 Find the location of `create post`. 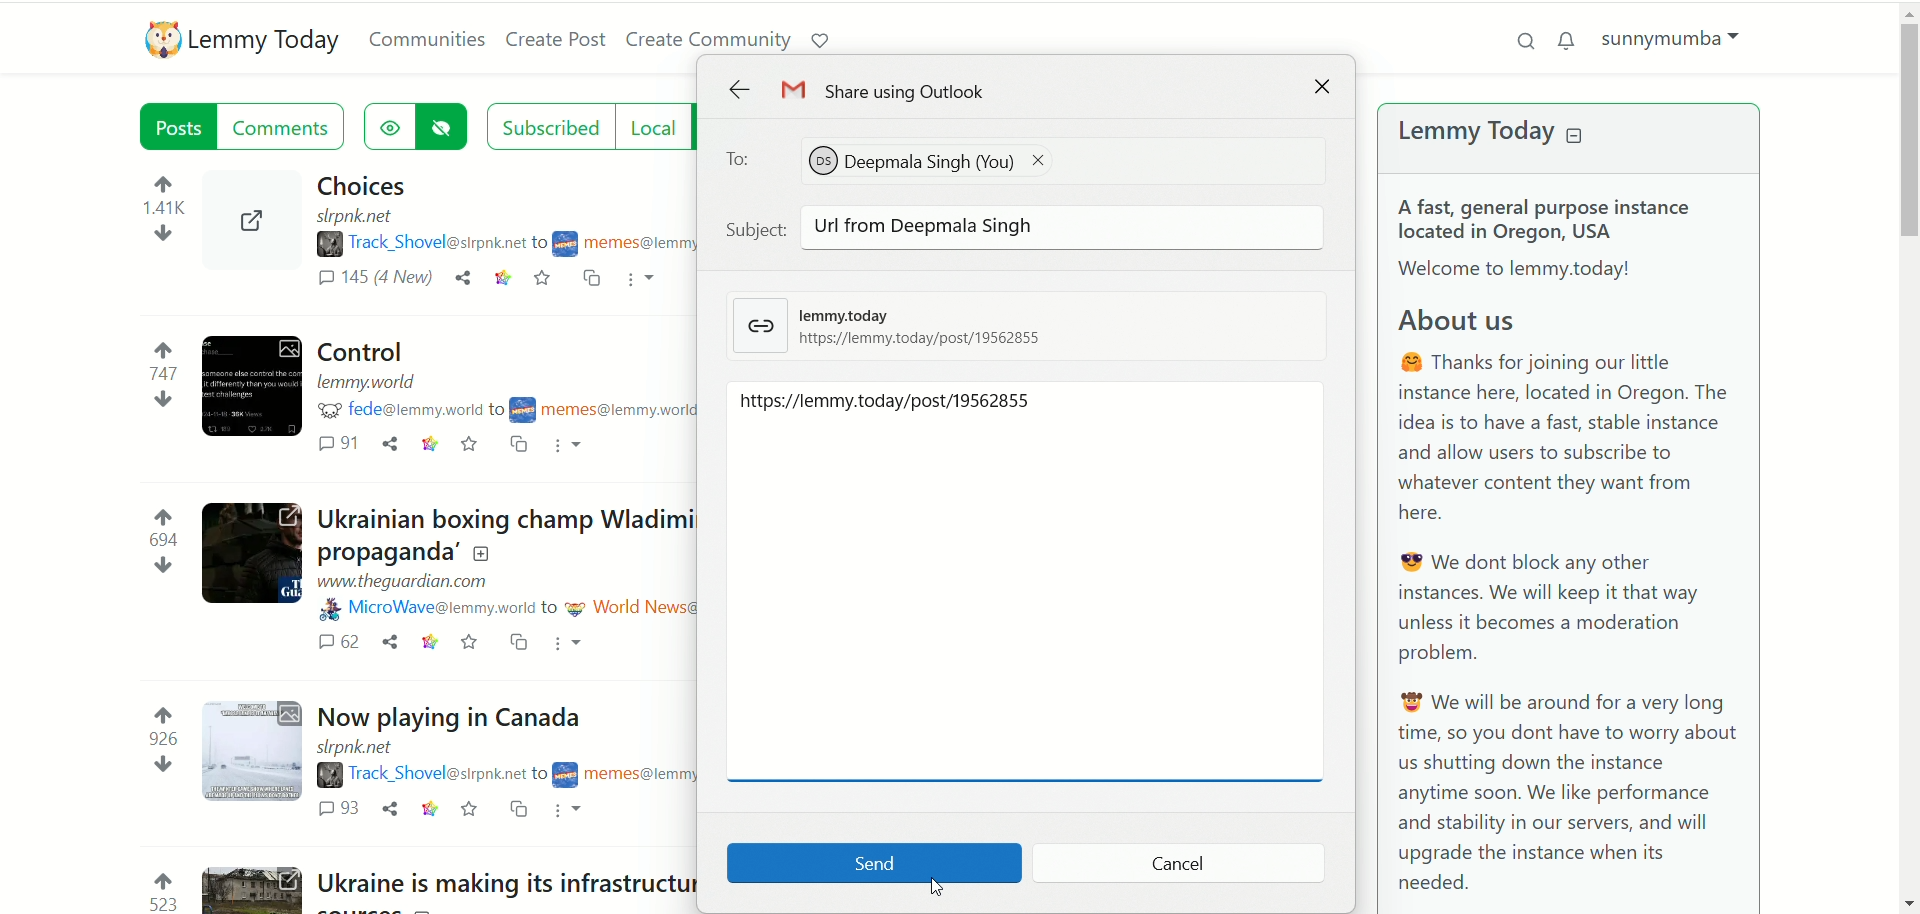

create post is located at coordinates (553, 37).